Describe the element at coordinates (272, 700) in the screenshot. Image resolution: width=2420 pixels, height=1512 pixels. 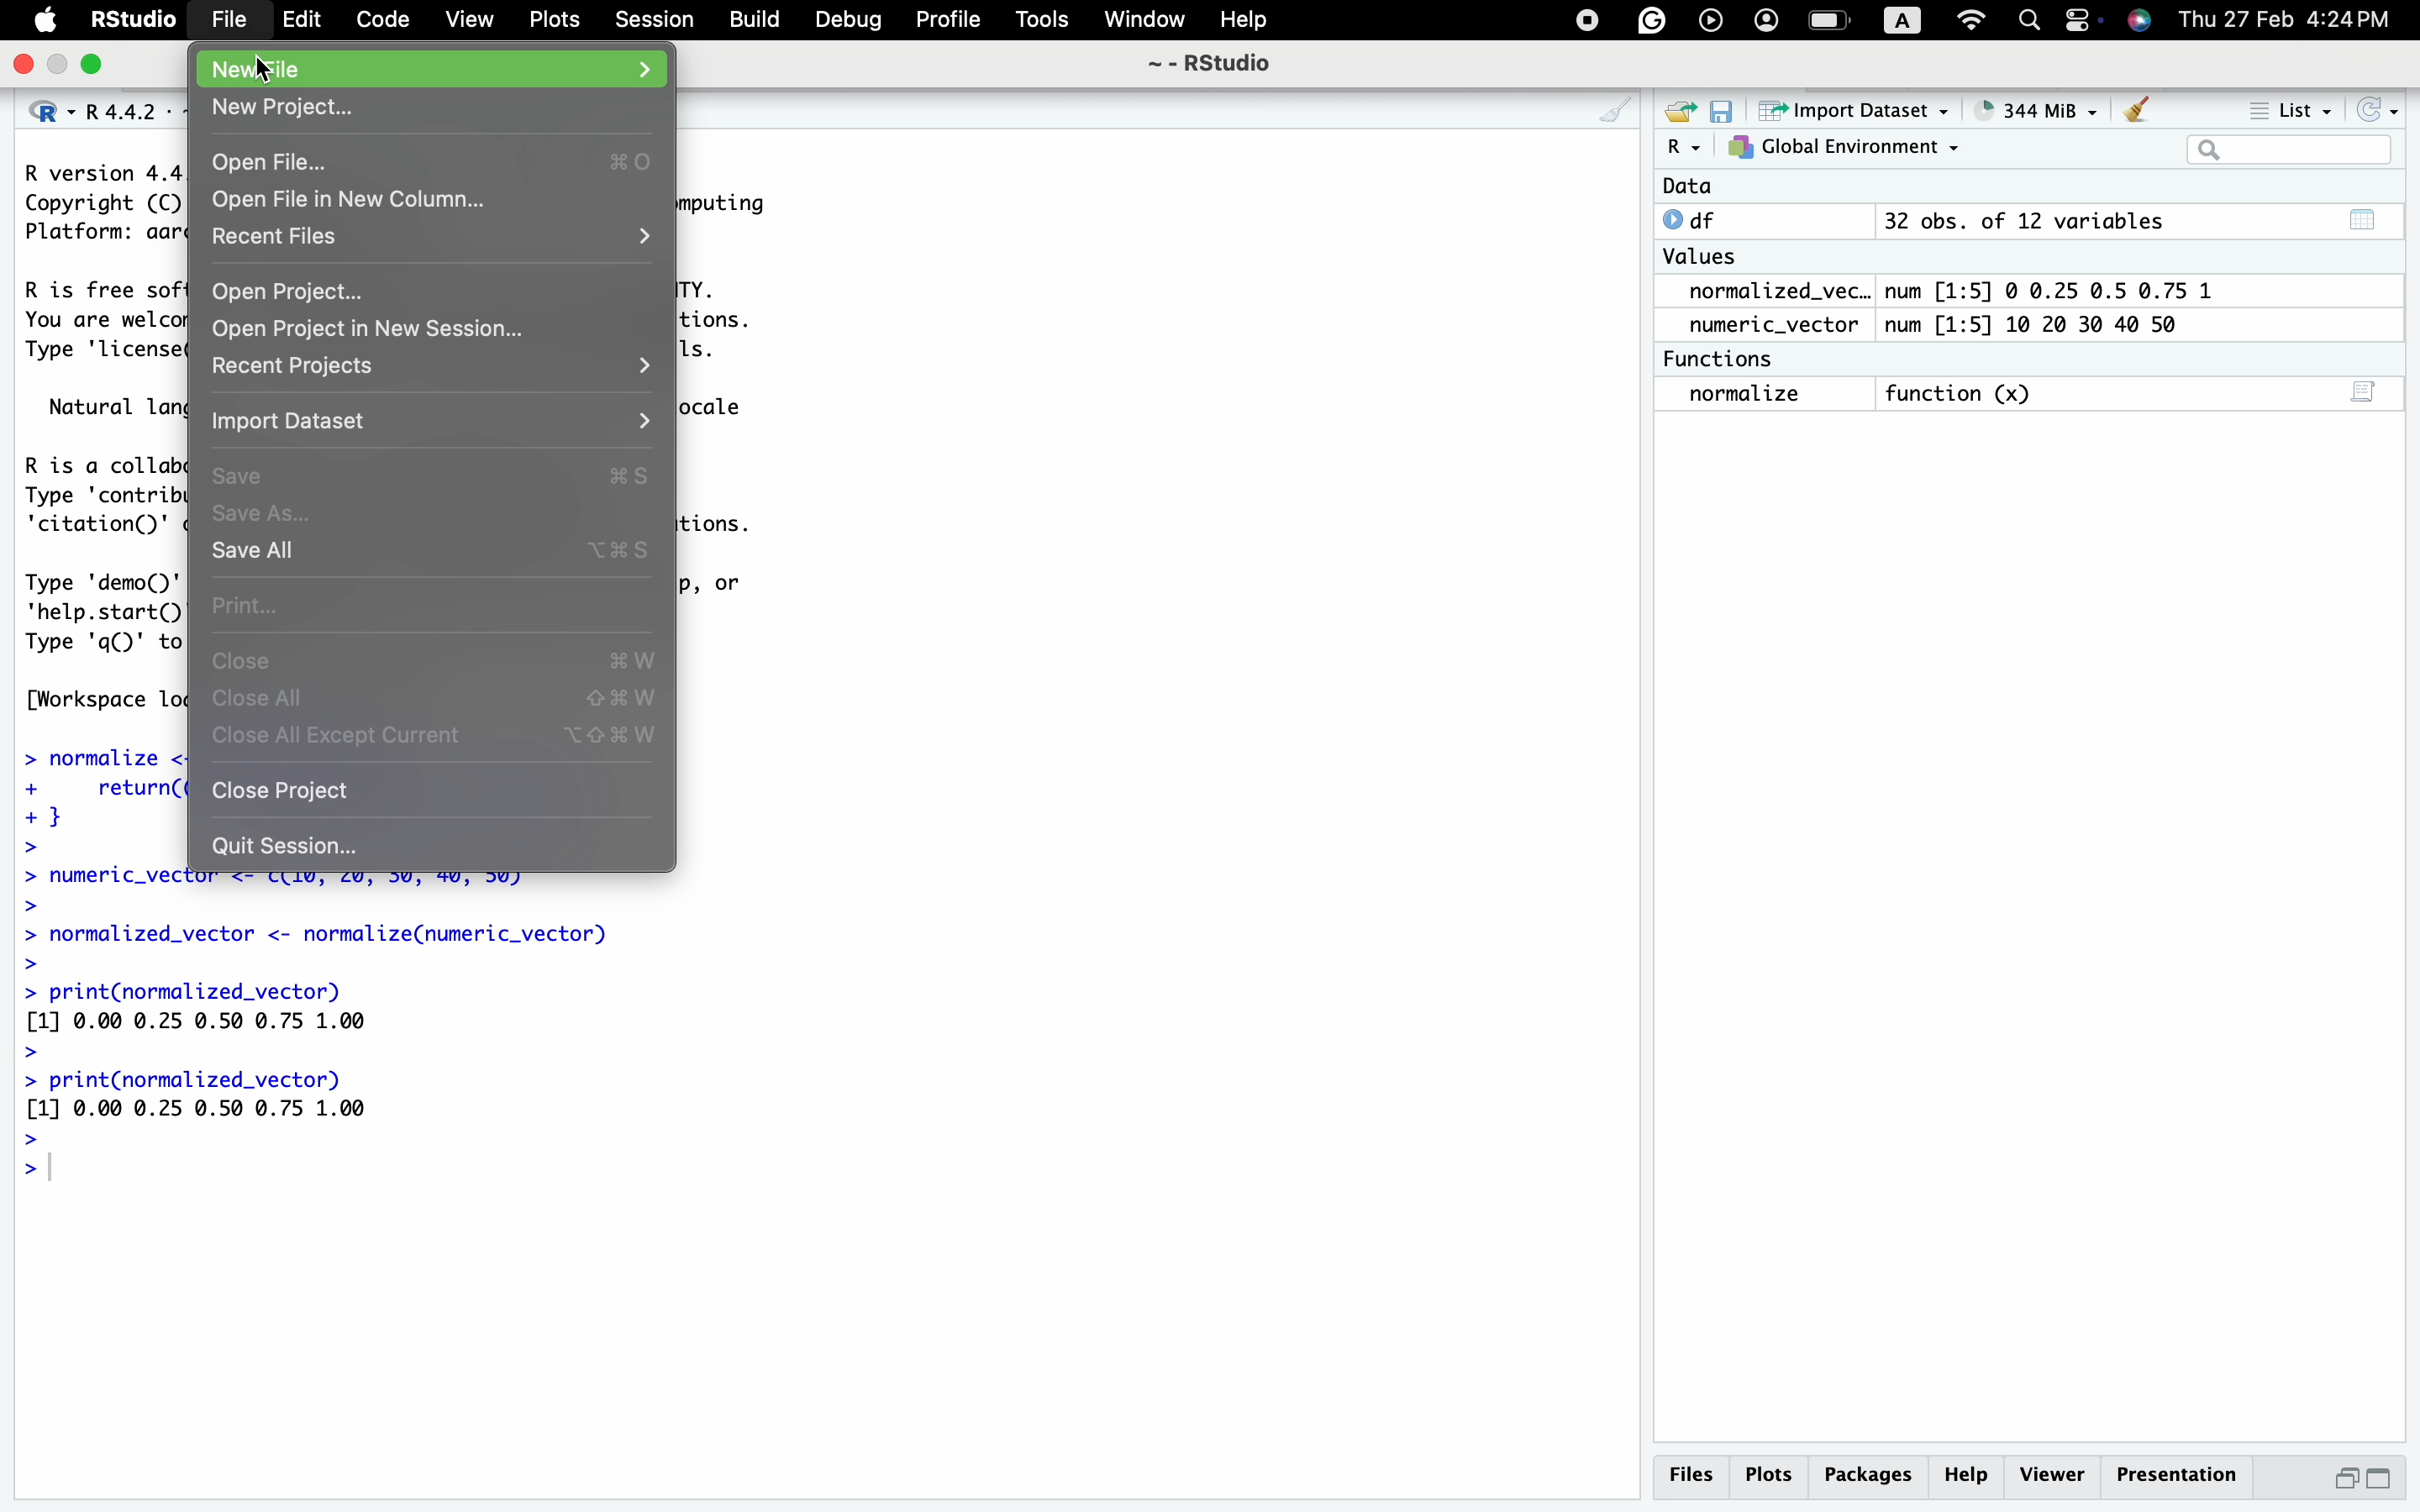
I see `Close All` at that location.